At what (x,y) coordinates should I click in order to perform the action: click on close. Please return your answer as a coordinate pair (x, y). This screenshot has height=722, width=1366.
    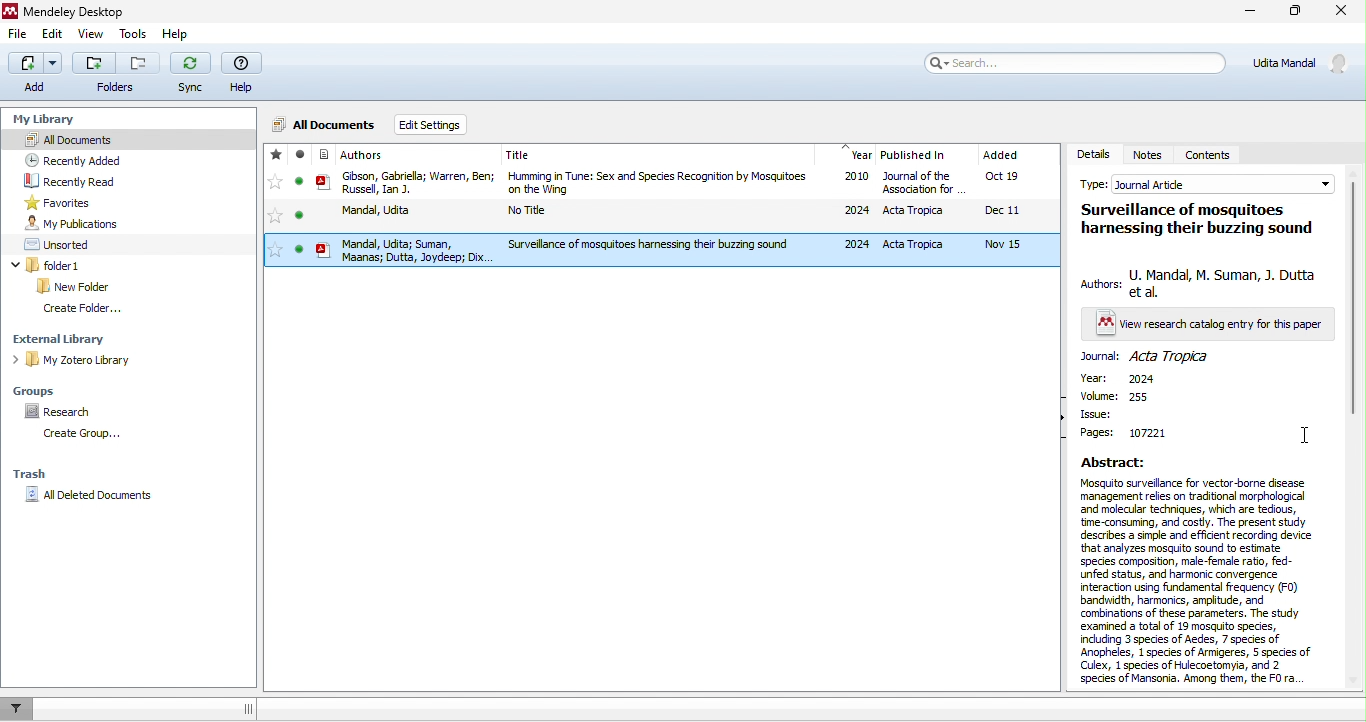
    Looking at the image, I should click on (1342, 12).